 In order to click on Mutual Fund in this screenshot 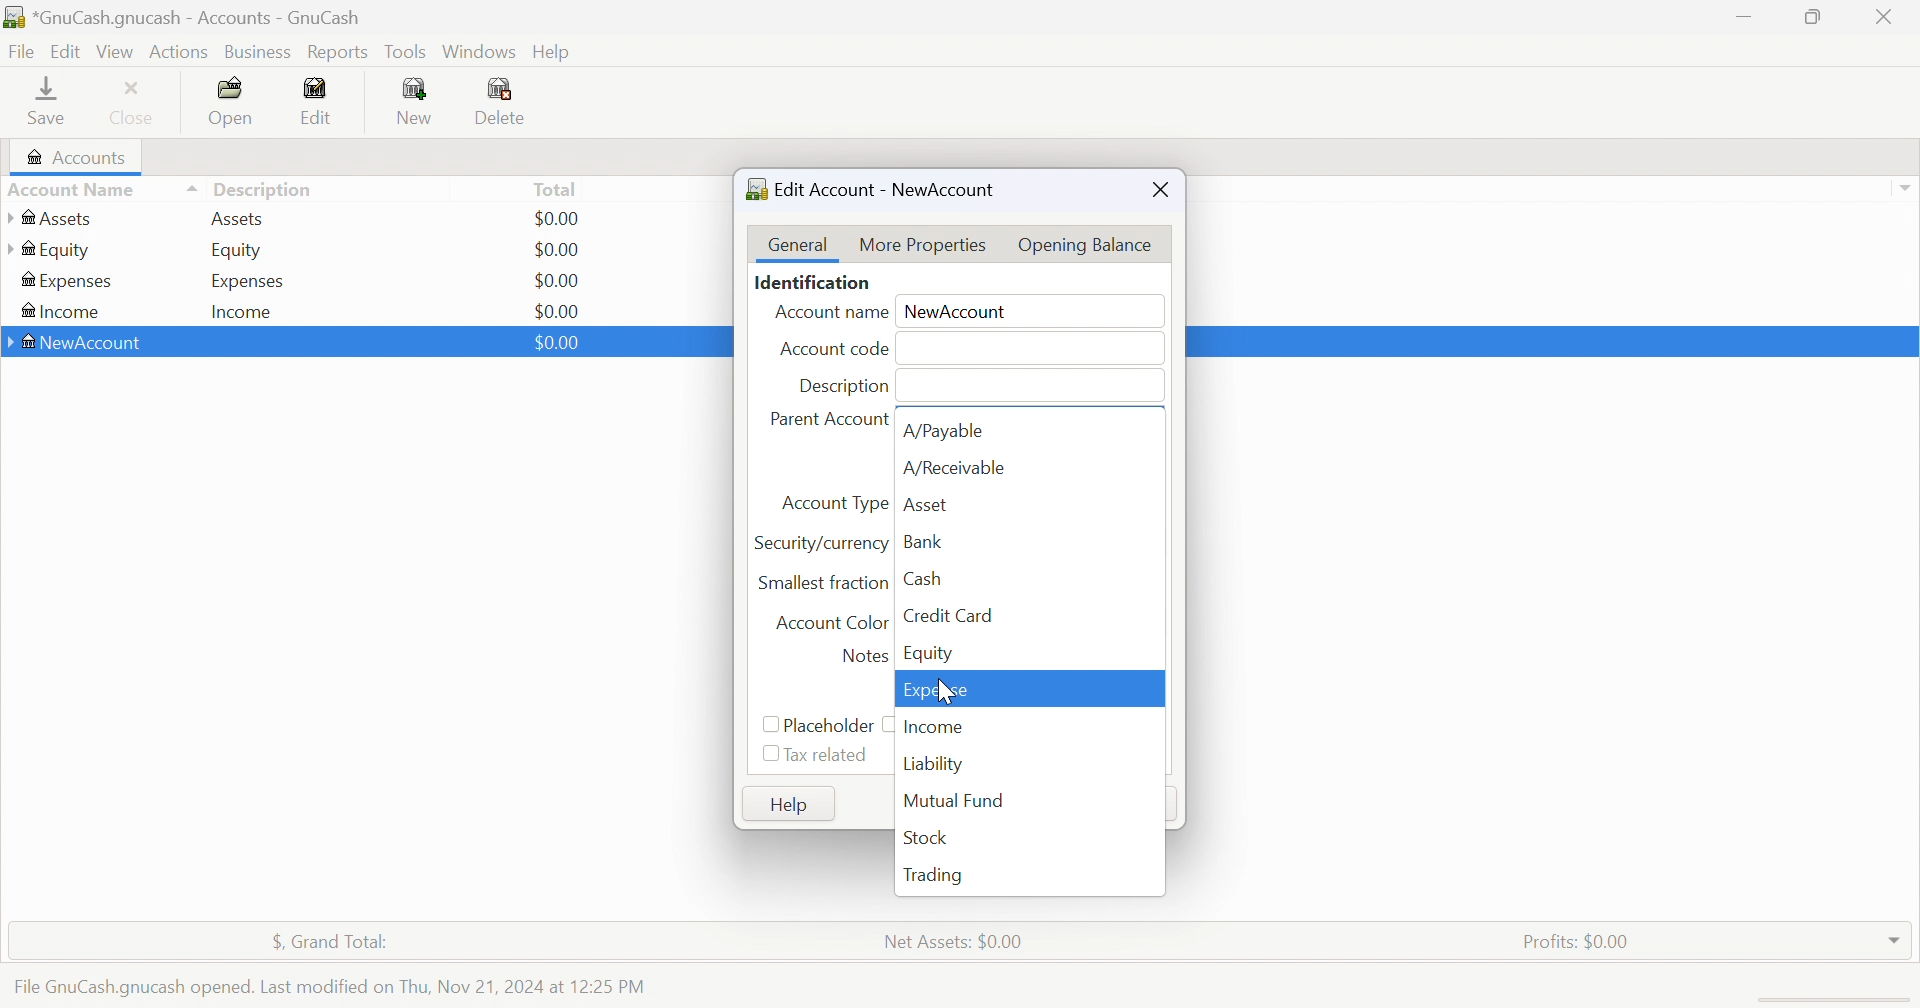, I will do `click(956, 801)`.